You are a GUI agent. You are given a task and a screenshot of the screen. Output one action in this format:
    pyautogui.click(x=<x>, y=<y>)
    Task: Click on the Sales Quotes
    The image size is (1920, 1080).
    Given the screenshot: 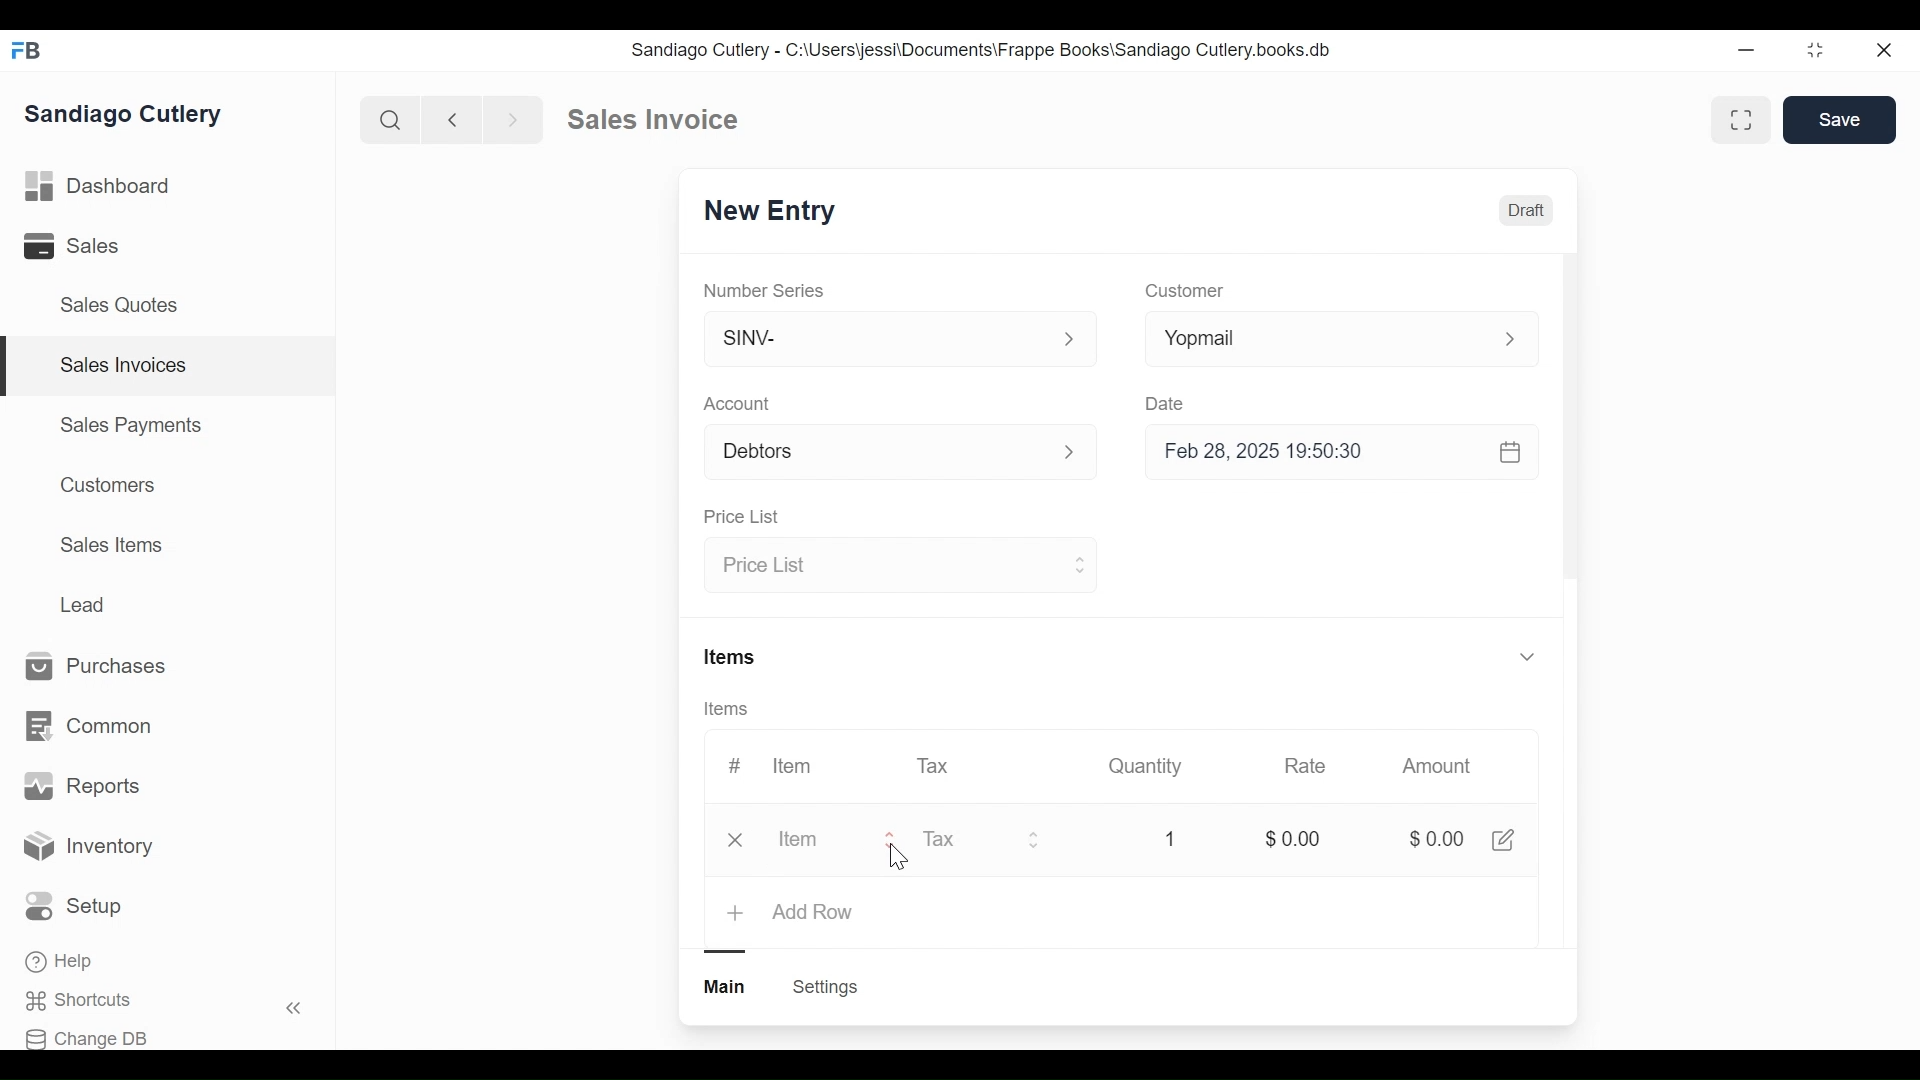 What is the action you would take?
    pyautogui.click(x=126, y=306)
    